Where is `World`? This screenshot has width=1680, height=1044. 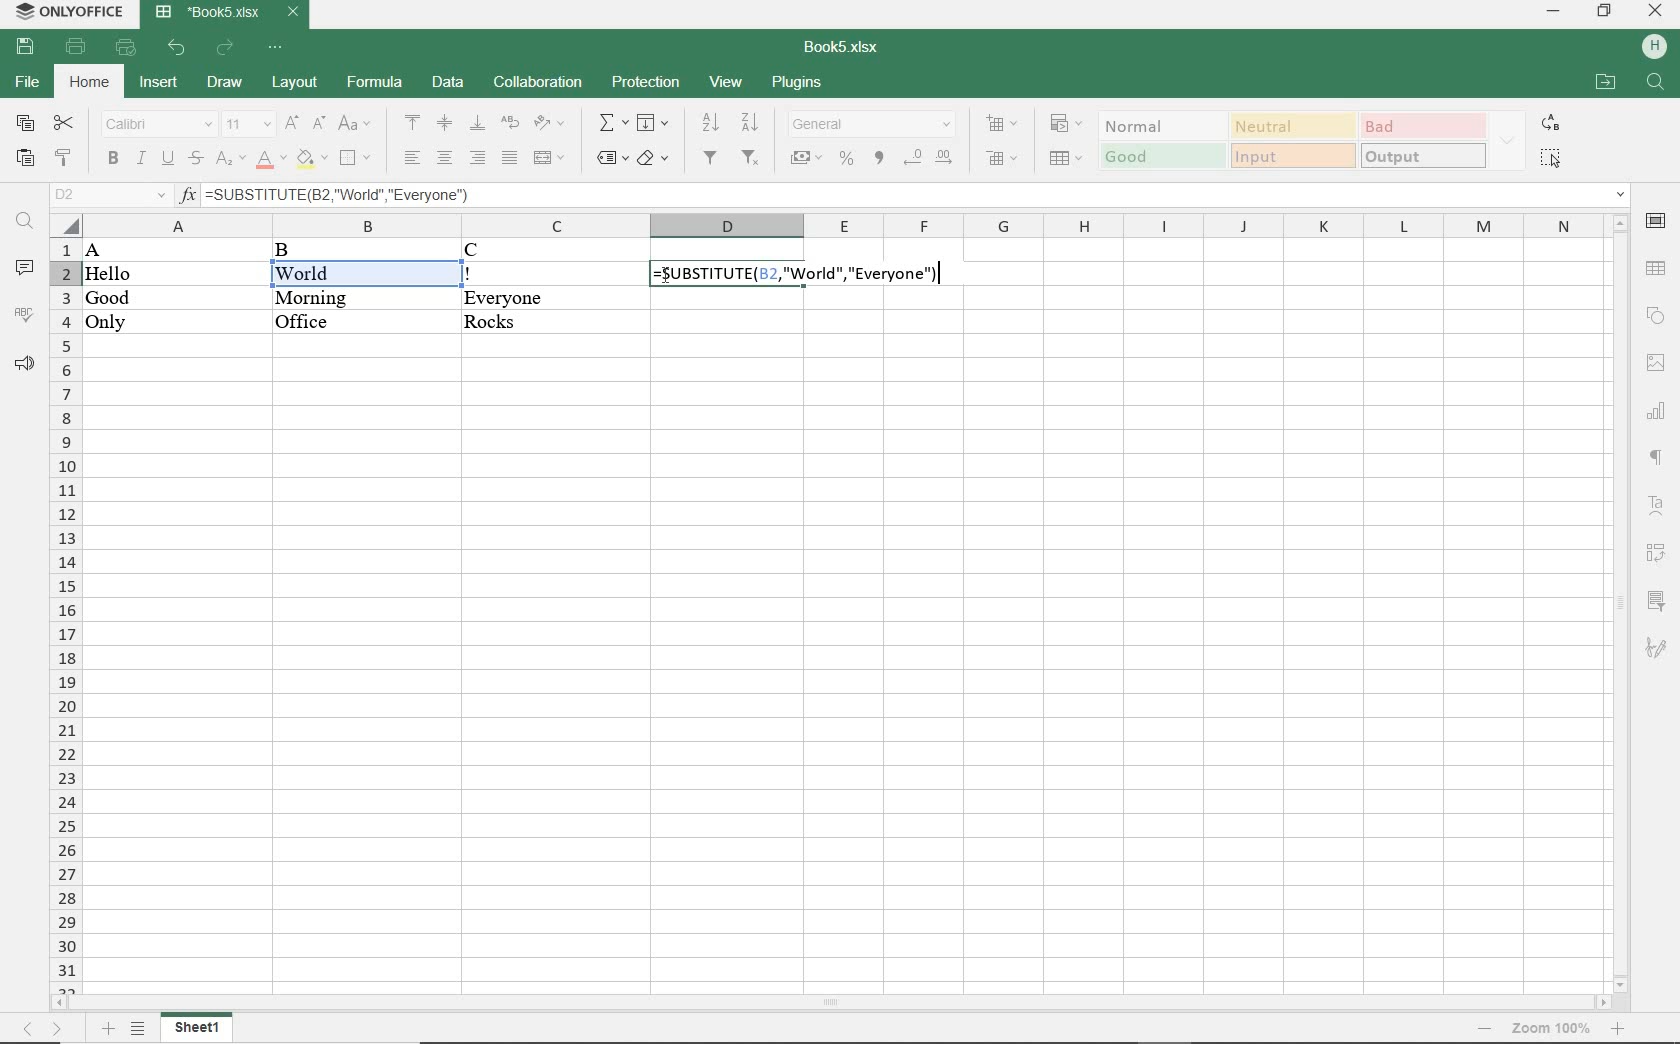 World is located at coordinates (329, 272).